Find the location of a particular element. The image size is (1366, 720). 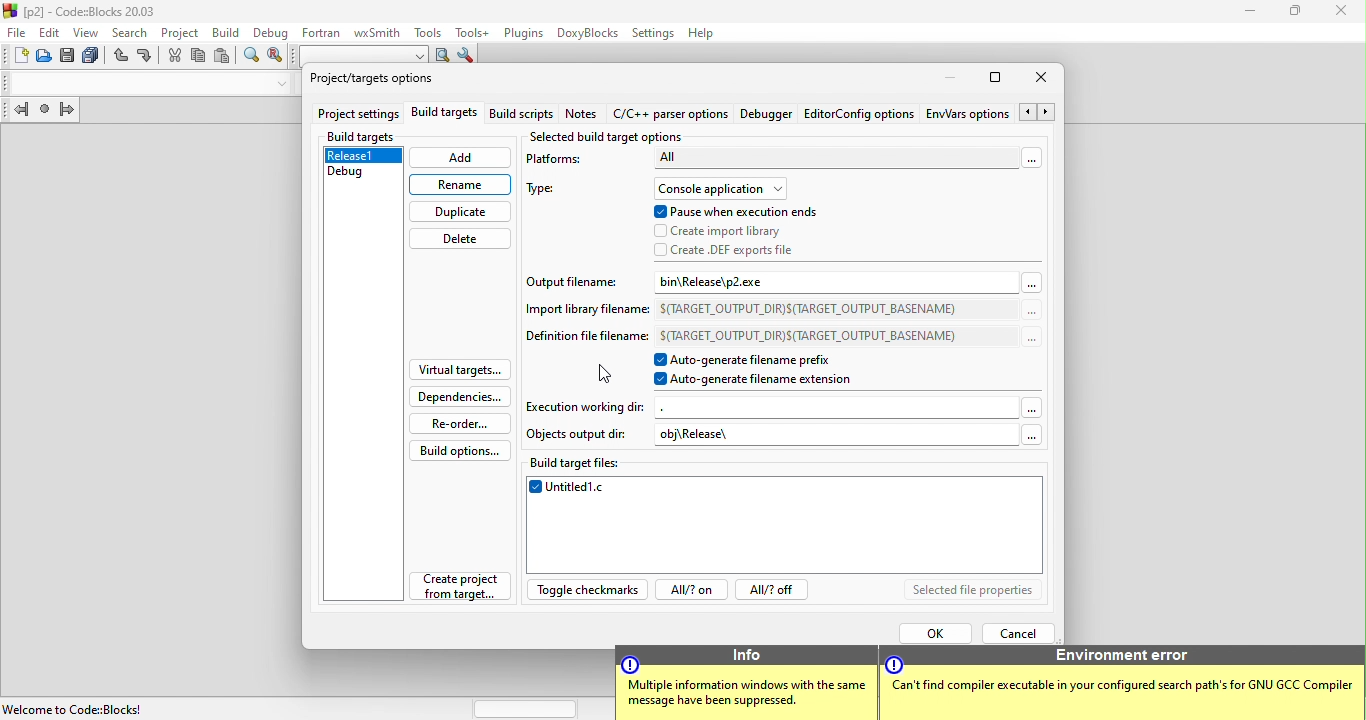

auto generate filename extension is located at coordinates (761, 380).